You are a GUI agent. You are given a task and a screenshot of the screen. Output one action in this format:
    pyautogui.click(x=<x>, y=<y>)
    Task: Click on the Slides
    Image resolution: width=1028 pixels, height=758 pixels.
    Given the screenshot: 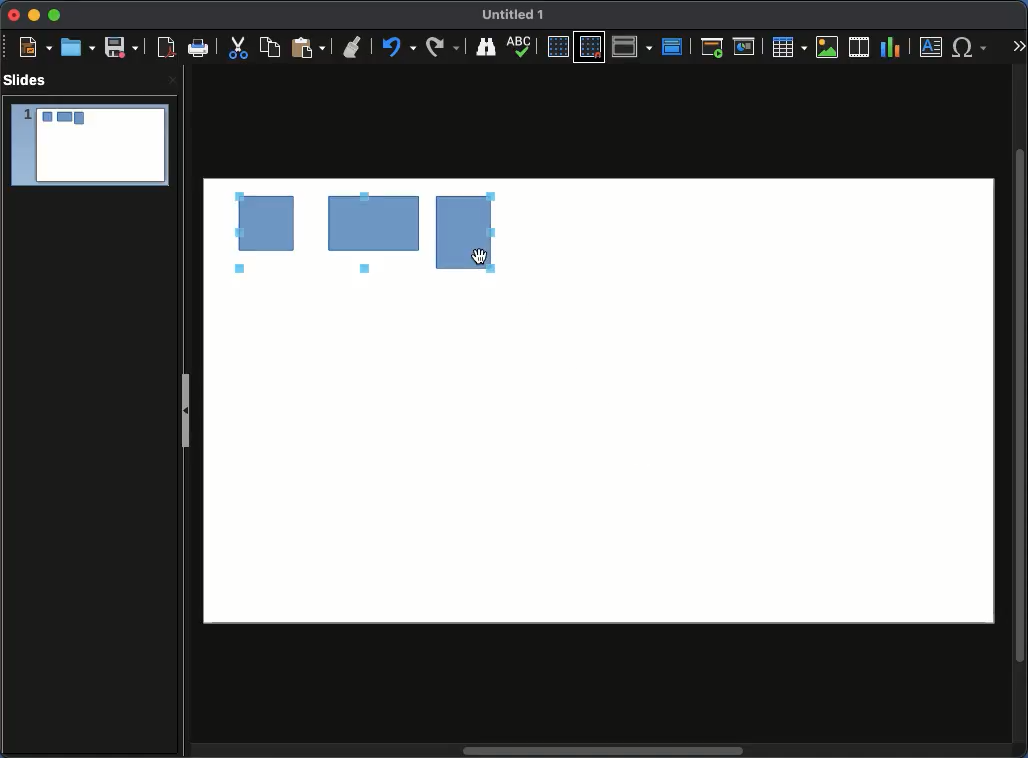 What is the action you would take?
    pyautogui.click(x=27, y=79)
    